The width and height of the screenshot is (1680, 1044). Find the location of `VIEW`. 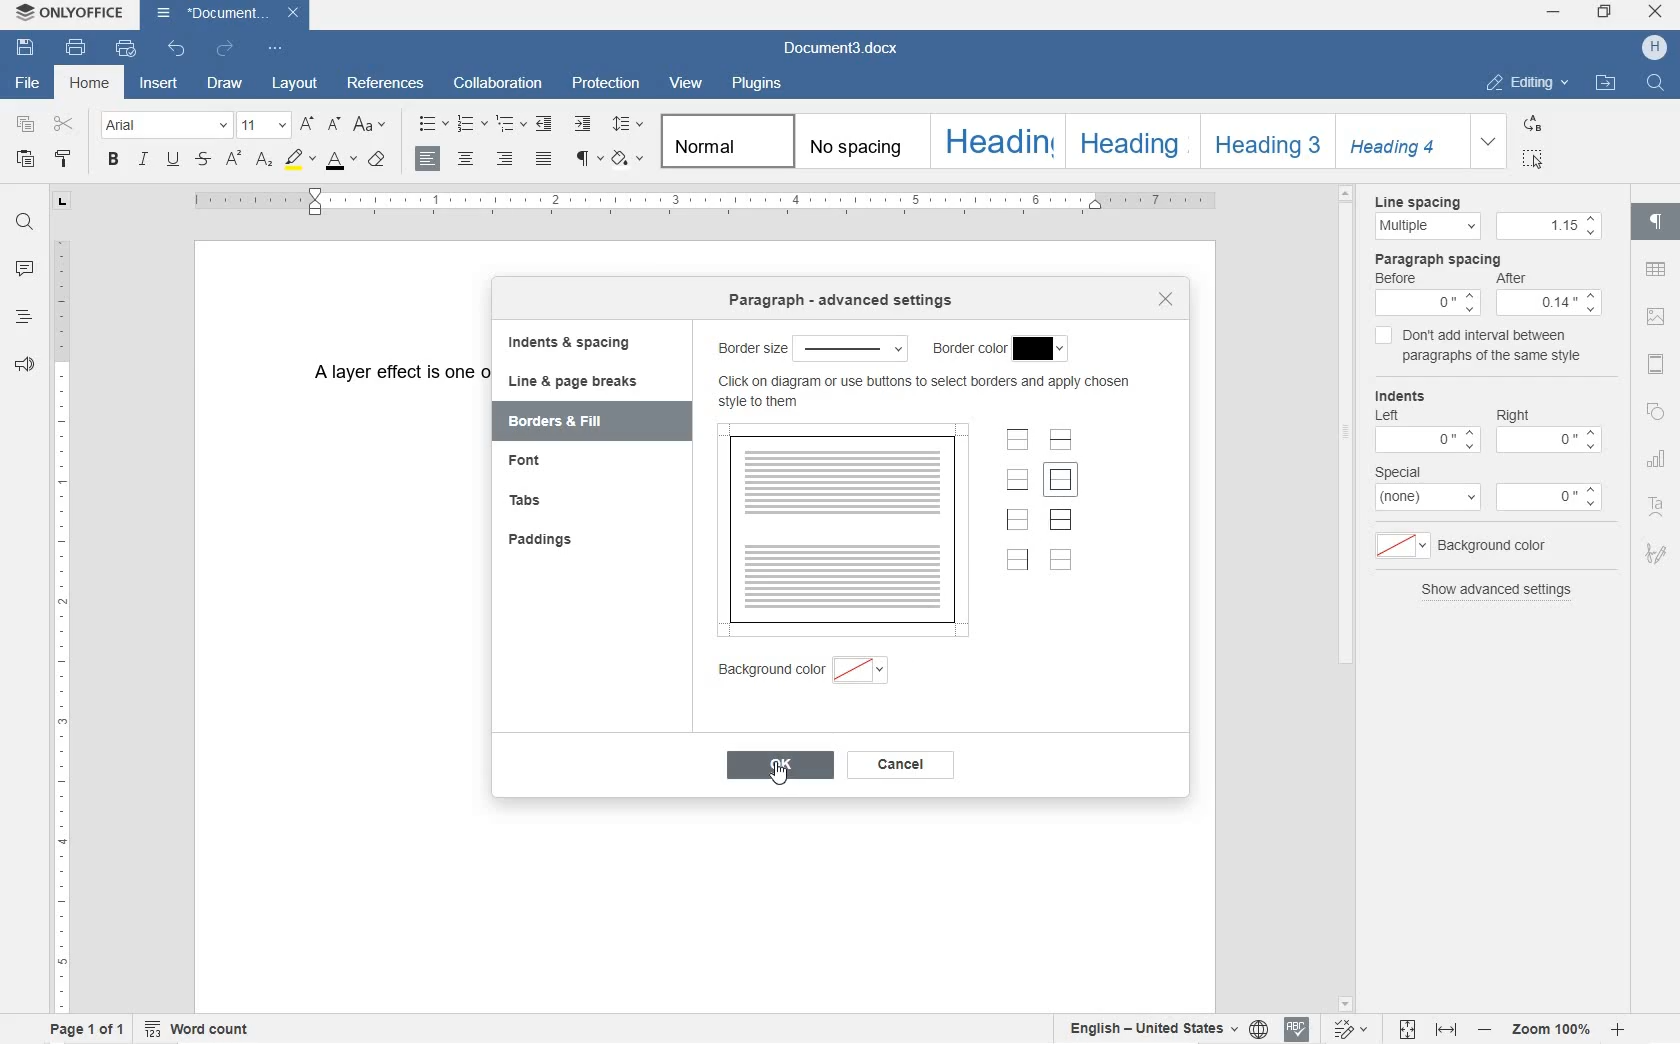

VIEW is located at coordinates (688, 82).